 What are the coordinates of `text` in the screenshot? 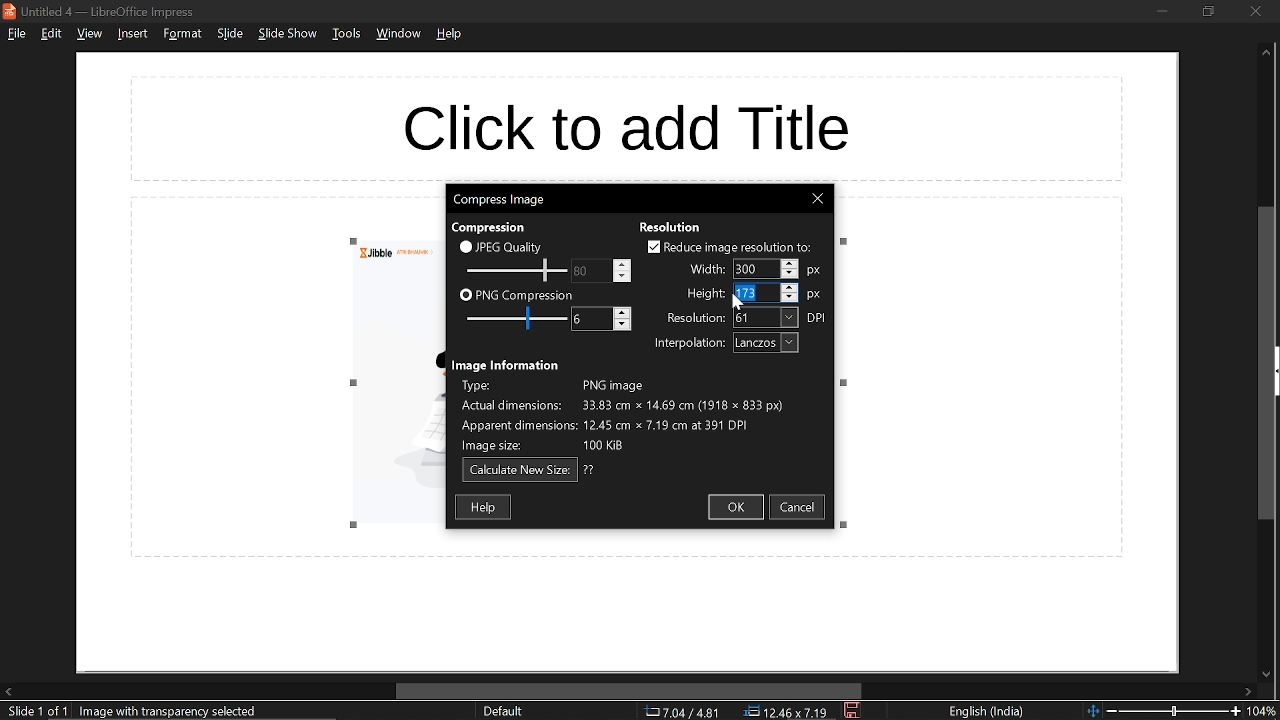 It's located at (706, 294).